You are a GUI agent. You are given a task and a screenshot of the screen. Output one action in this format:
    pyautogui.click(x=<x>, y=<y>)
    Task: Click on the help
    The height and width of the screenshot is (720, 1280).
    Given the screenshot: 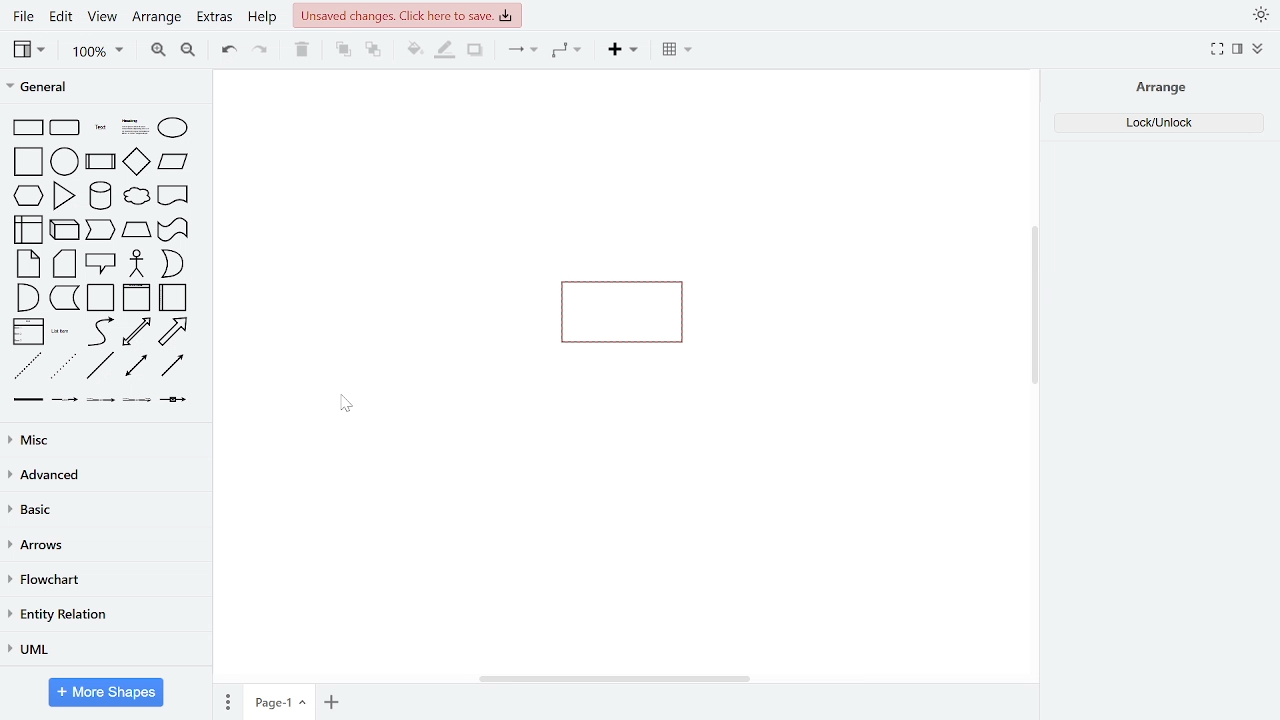 What is the action you would take?
    pyautogui.click(x=262, y=19)
    